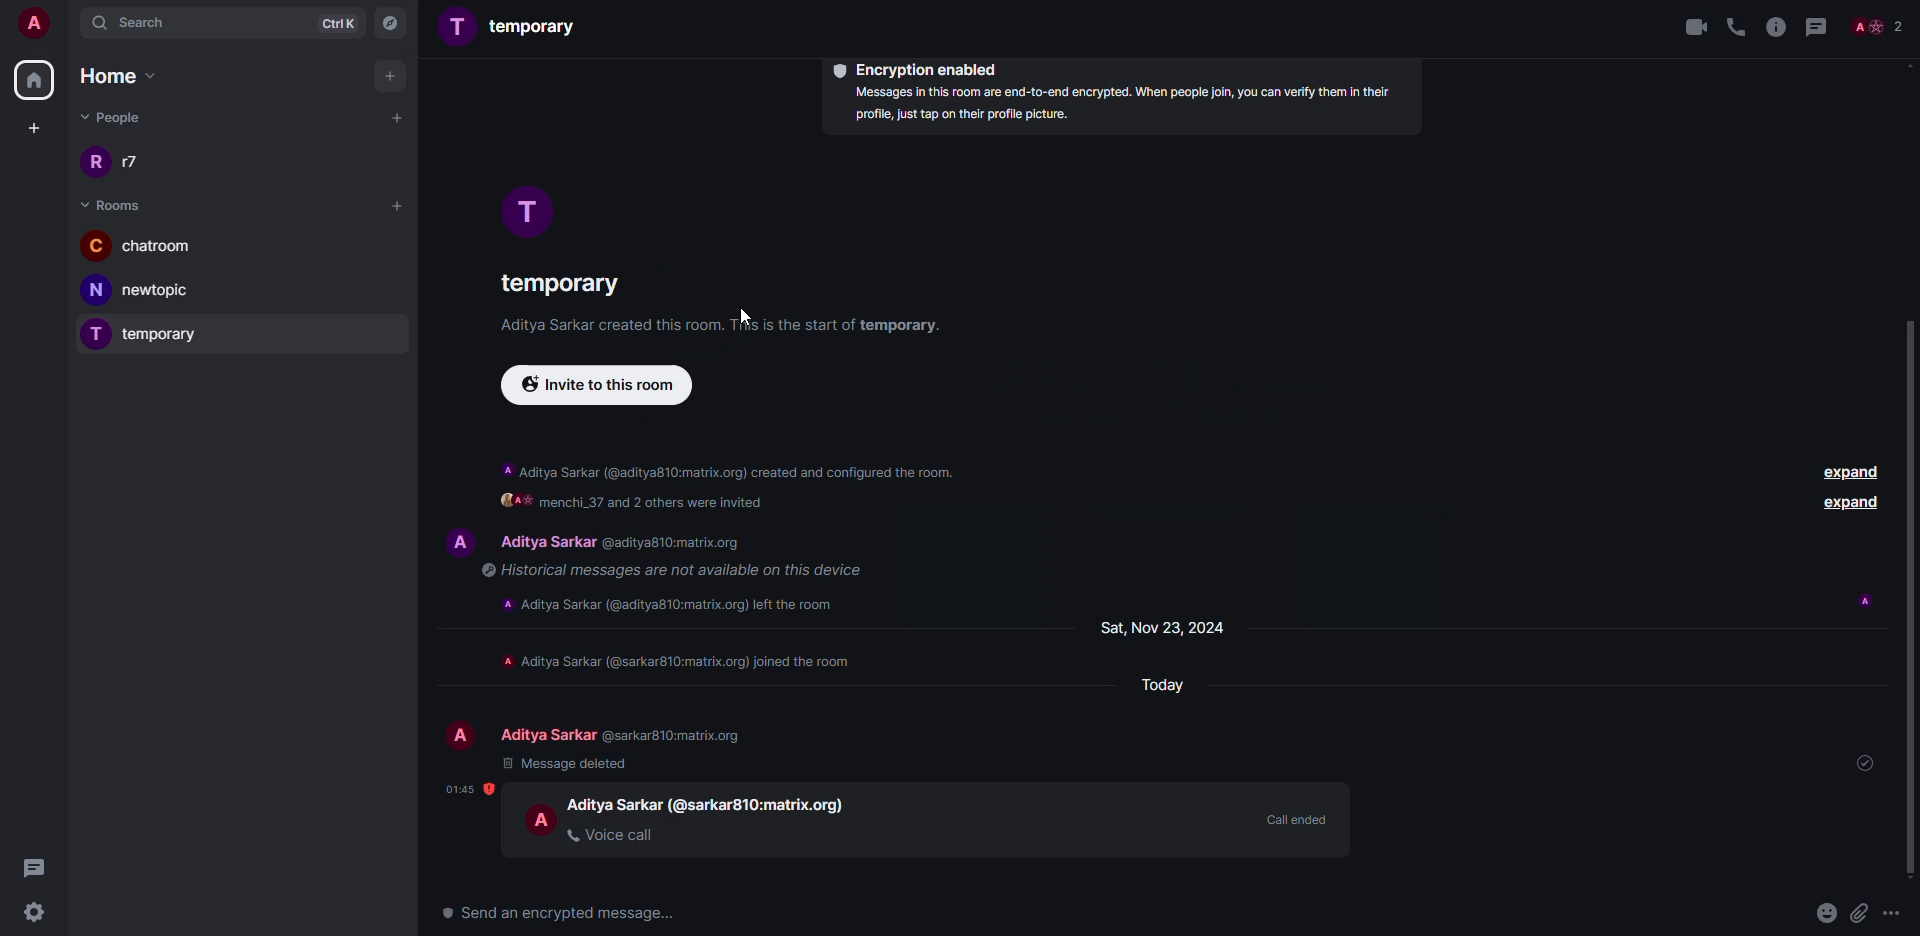 The width and height of the screenshot is (1920, 936). What do you see at coordinates (670, 542) in the screenshot?
I see `id` at bounding box center [670, 542].